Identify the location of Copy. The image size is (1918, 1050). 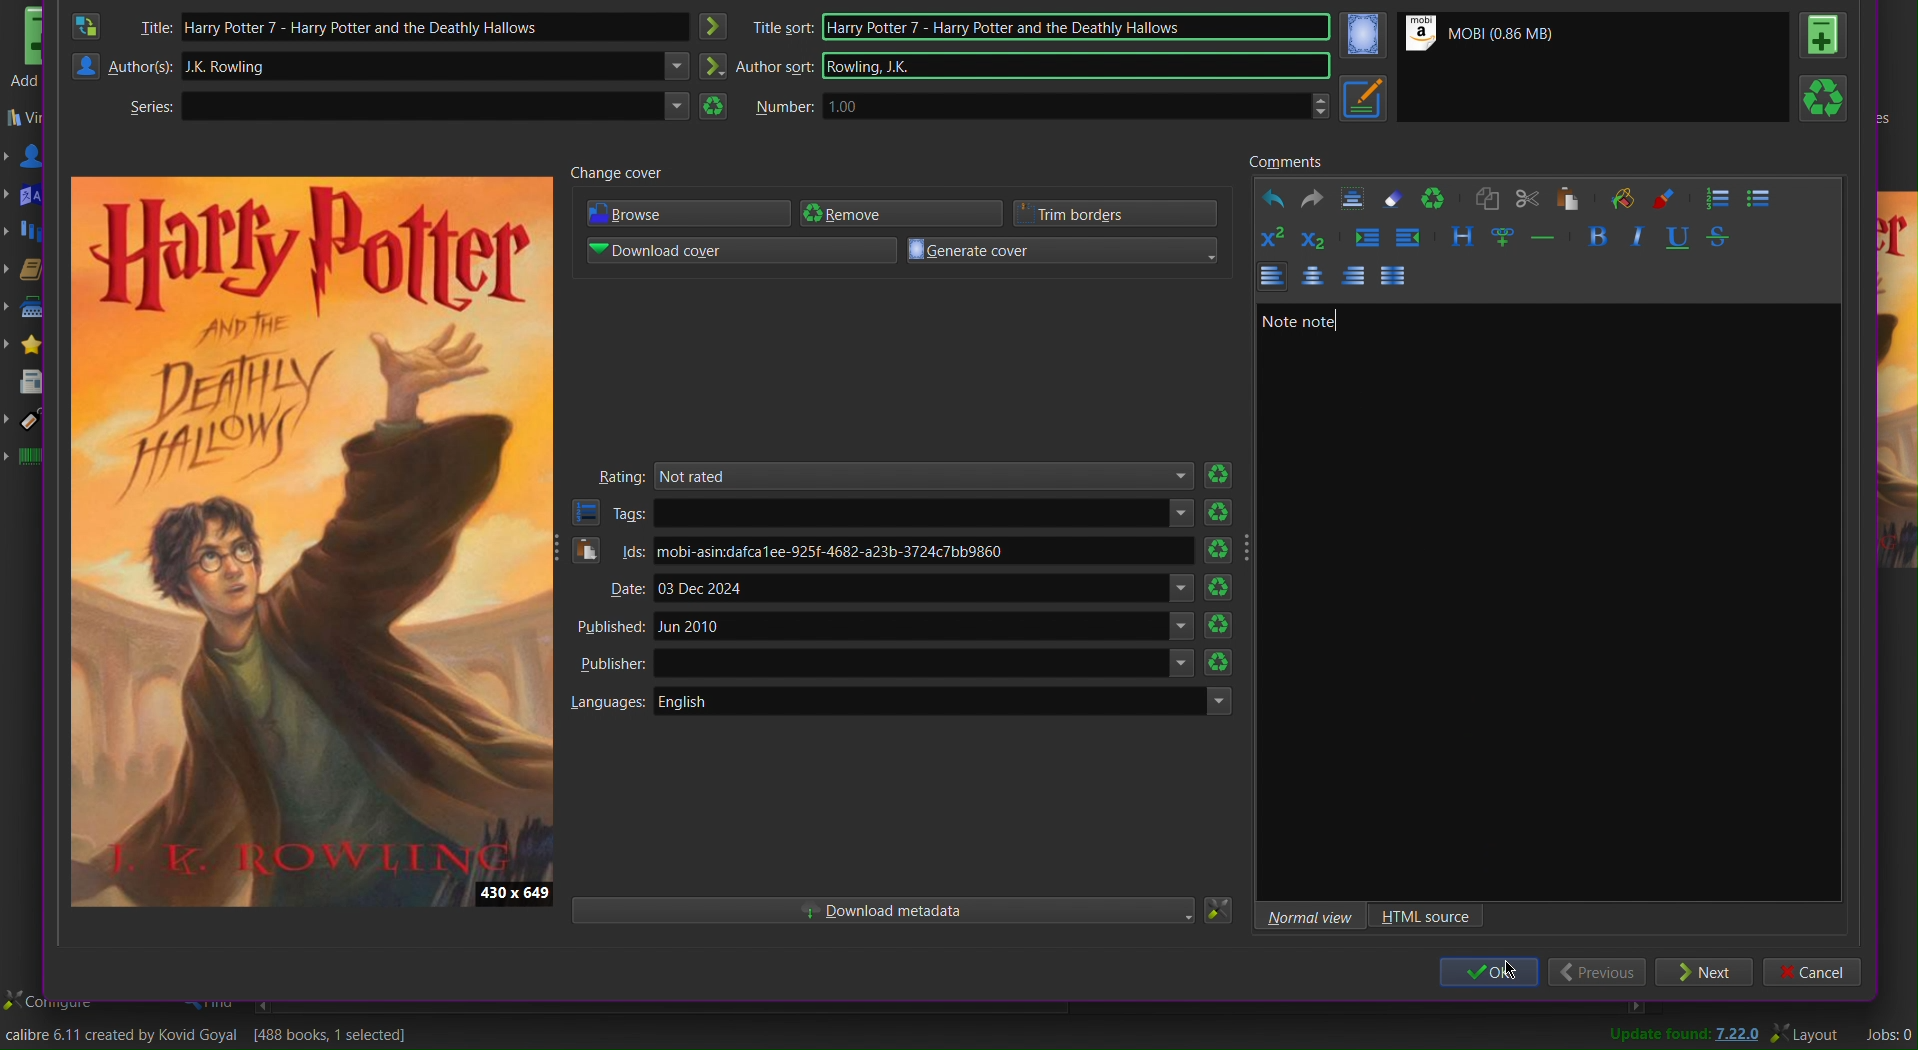
(1488, 198).